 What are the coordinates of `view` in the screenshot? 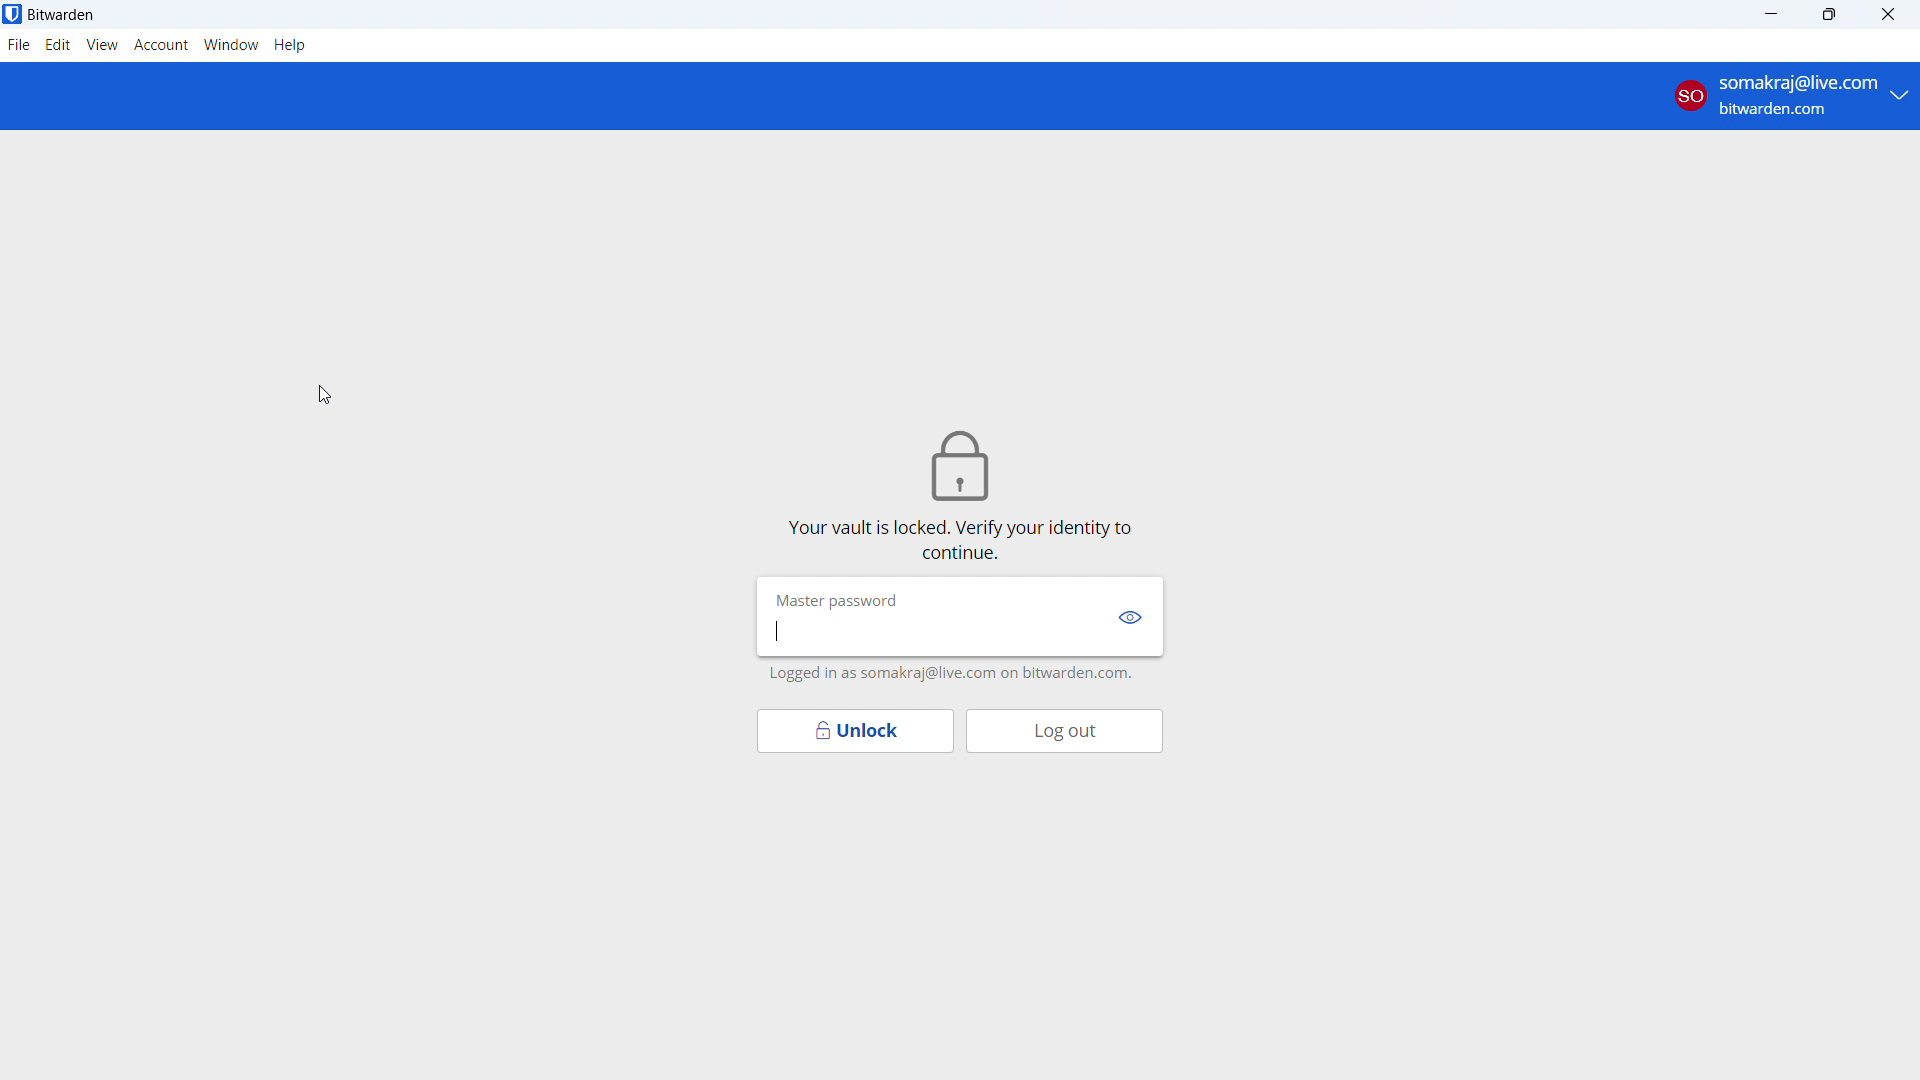 It's located at (103, 45).